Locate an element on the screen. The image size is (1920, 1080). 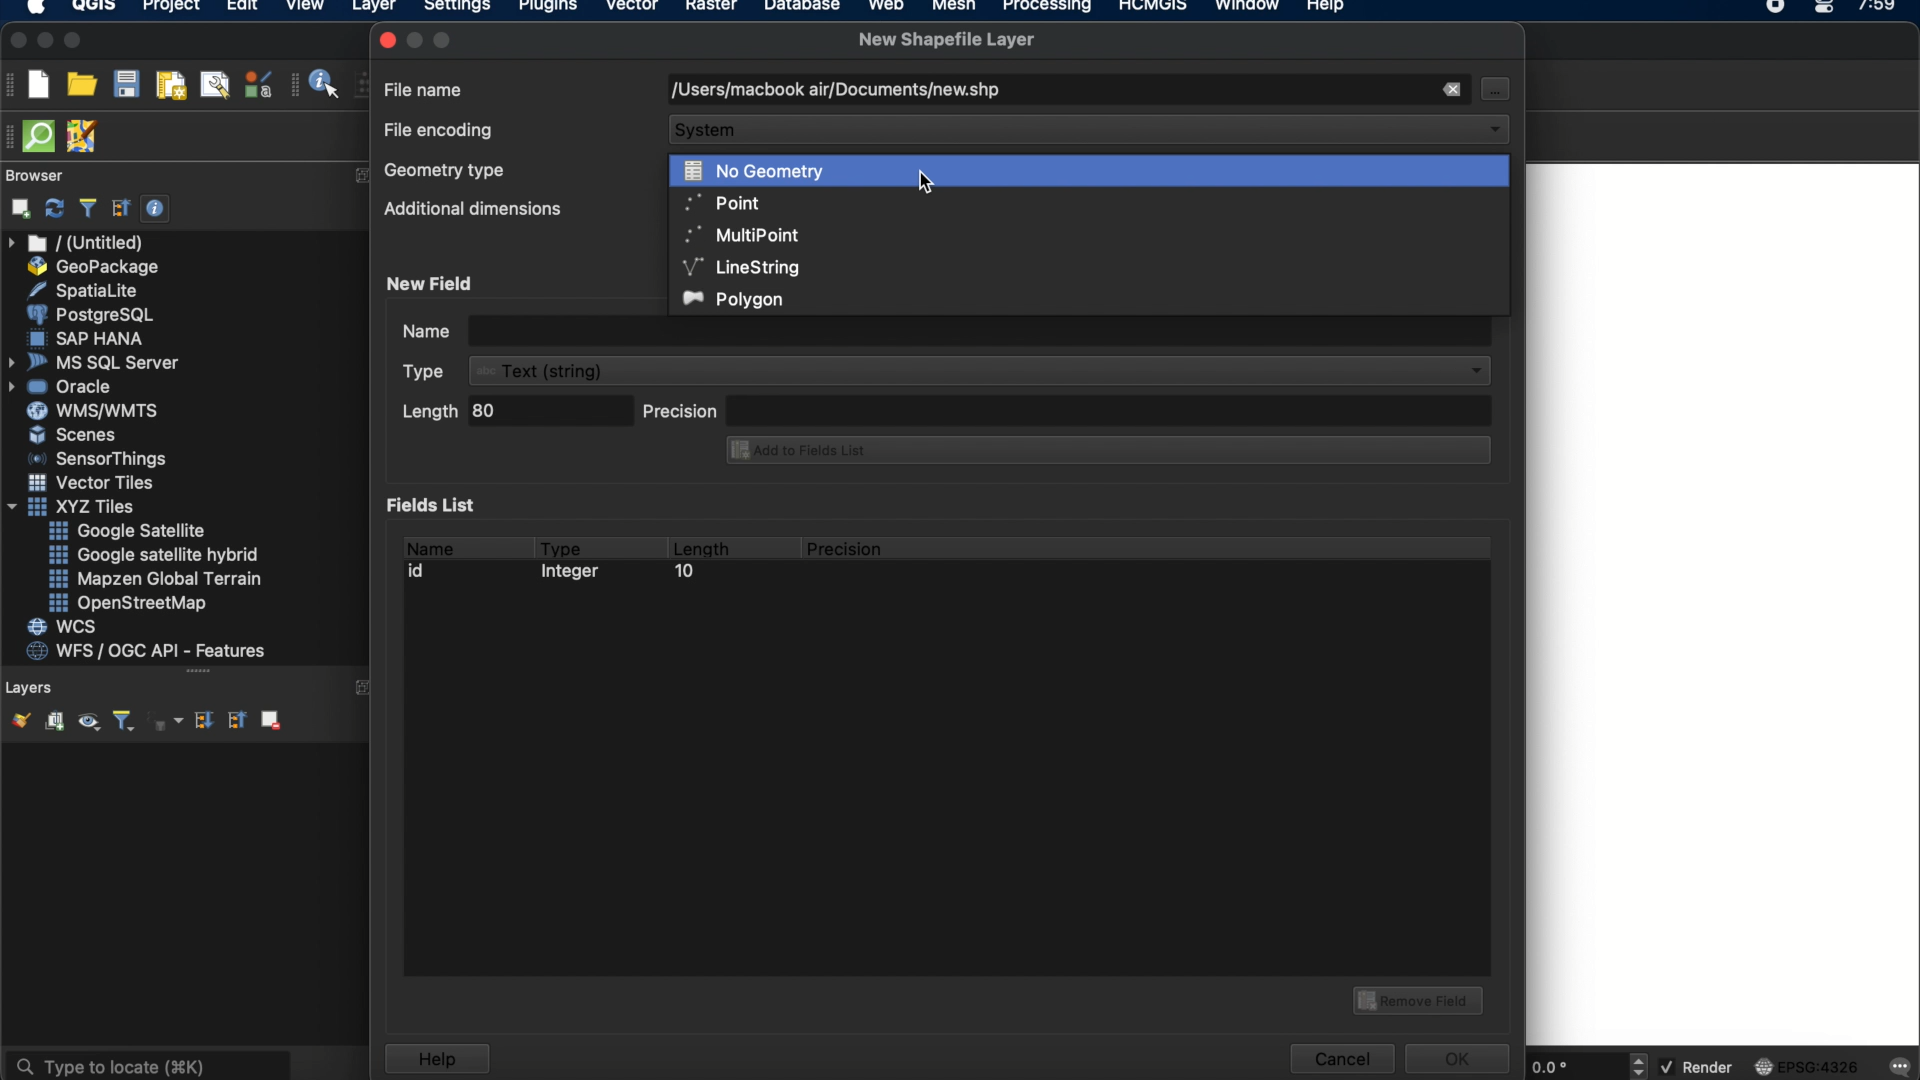
open the layer is located at coordinates (16, 720).